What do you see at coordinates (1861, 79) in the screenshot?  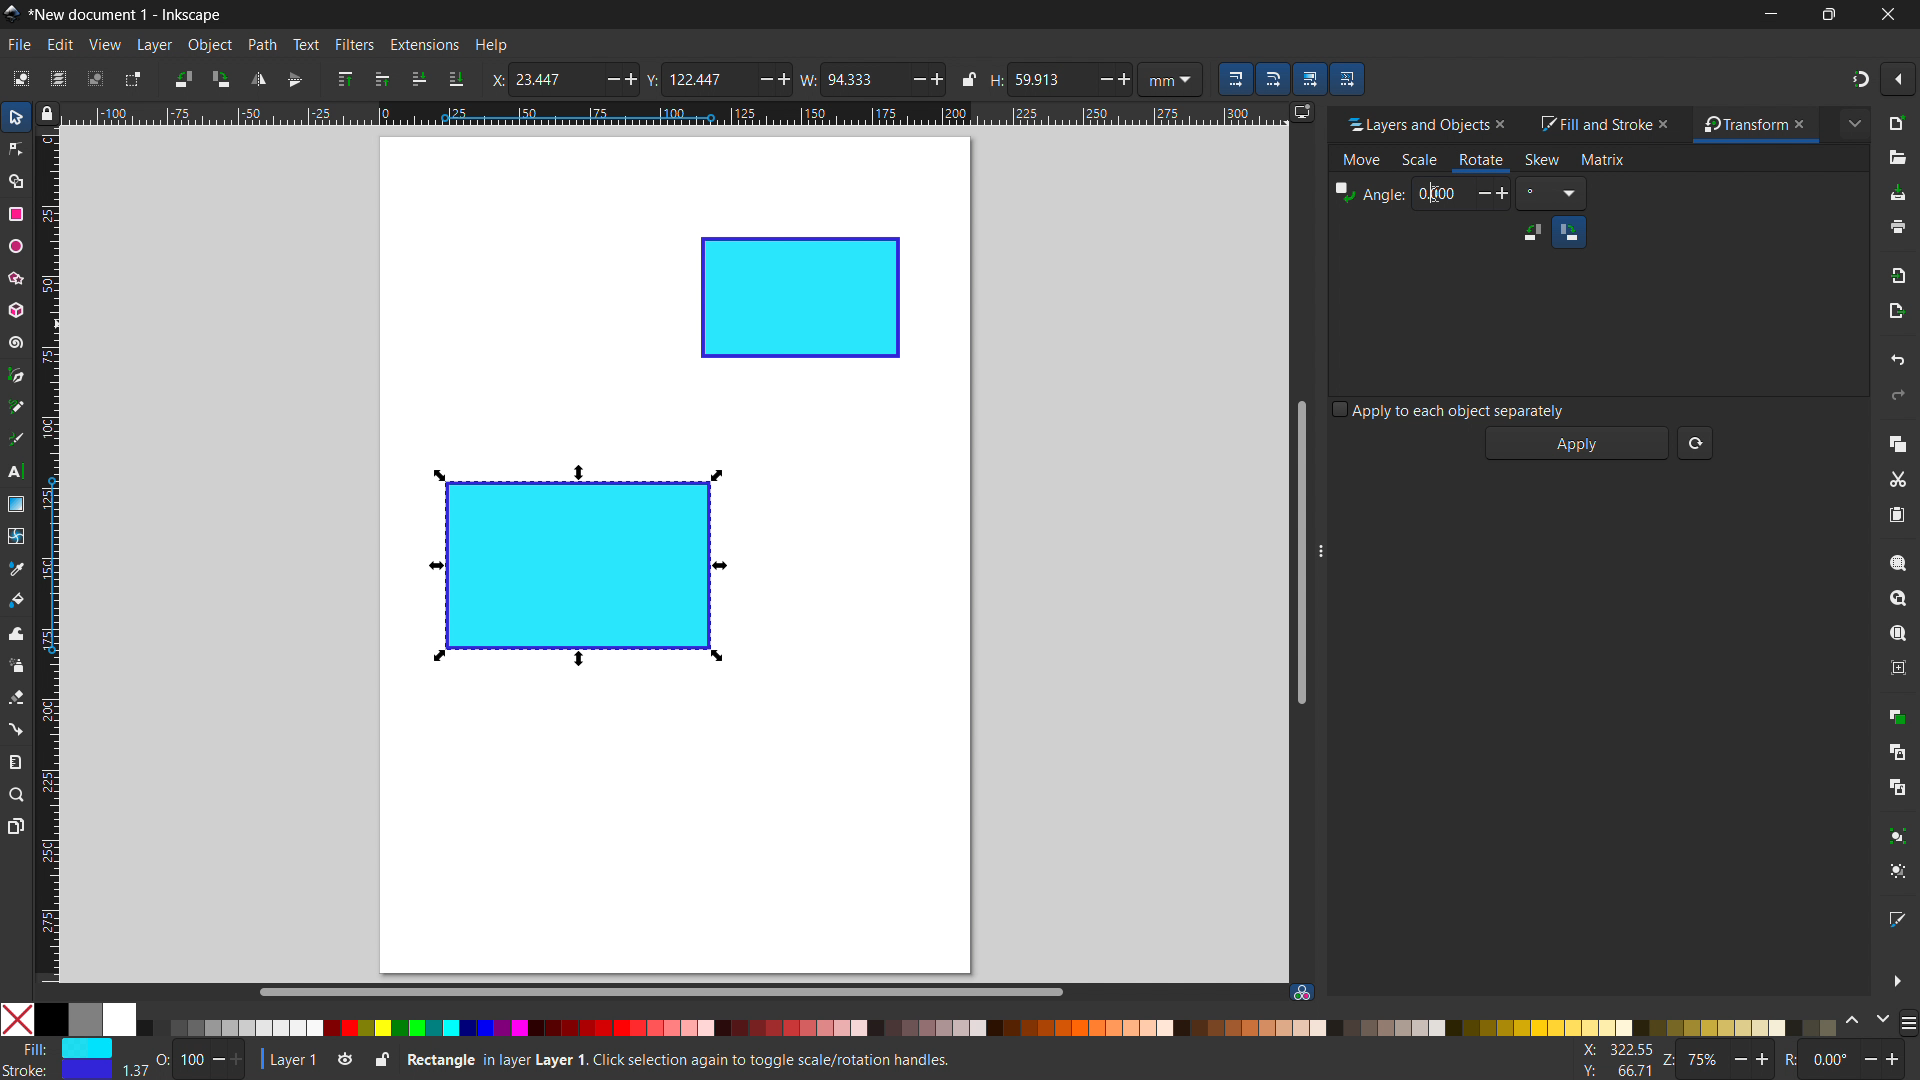 I see `snapping` at bounding box center [1861, 79].